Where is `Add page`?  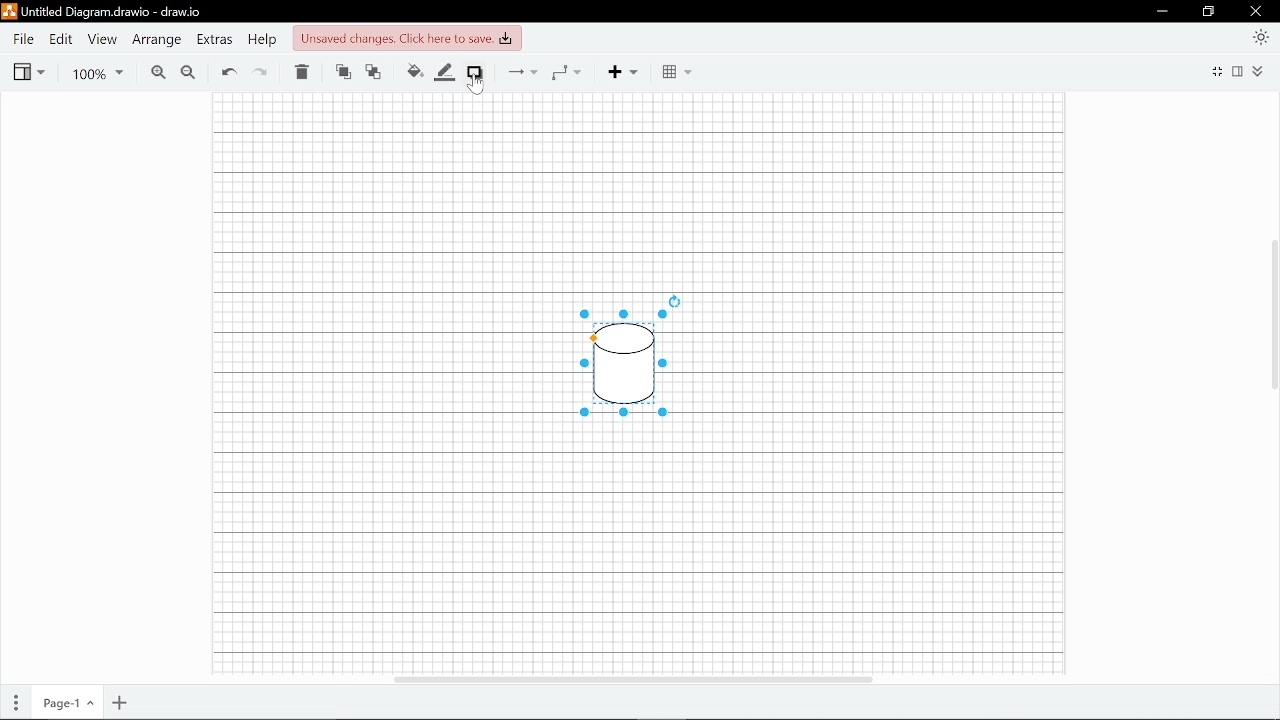
Add page is located at coordinates (119, 701).